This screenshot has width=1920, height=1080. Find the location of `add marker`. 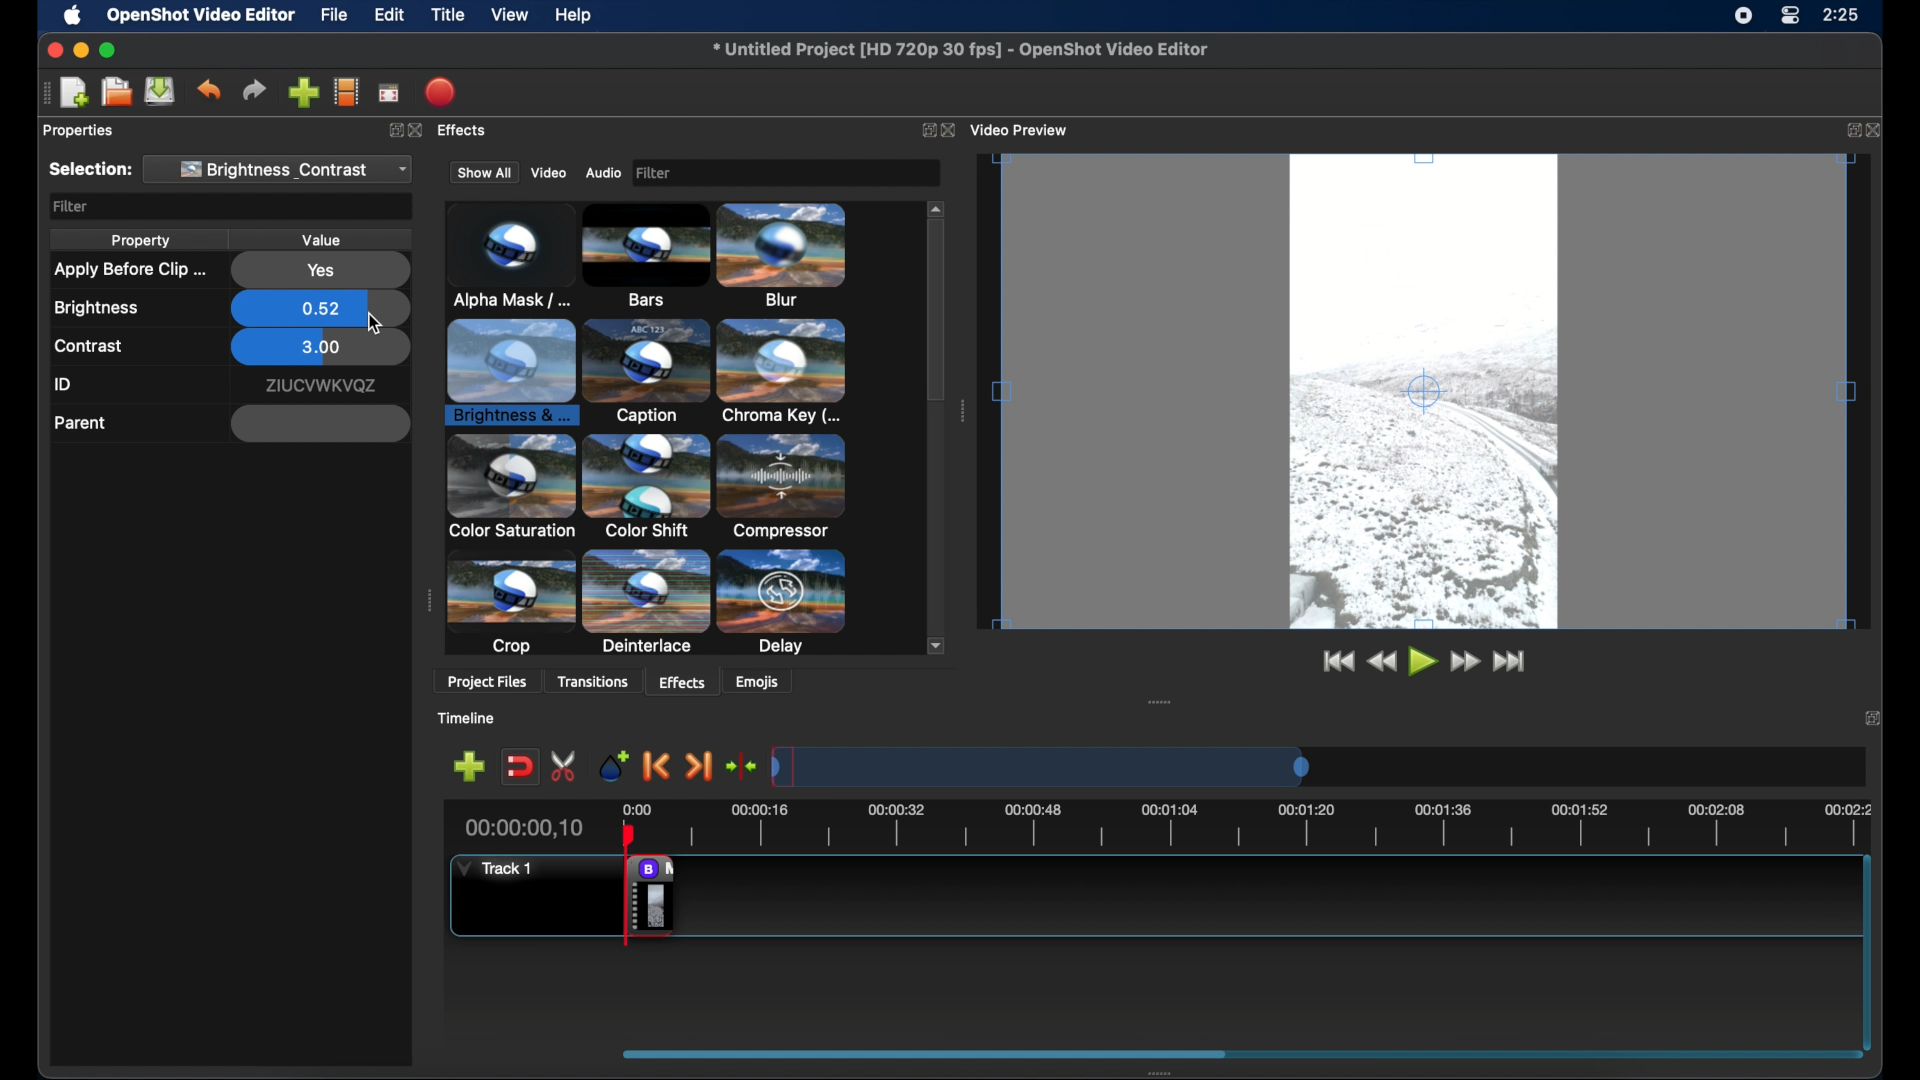

add marker is located at coordinates (607, 763).